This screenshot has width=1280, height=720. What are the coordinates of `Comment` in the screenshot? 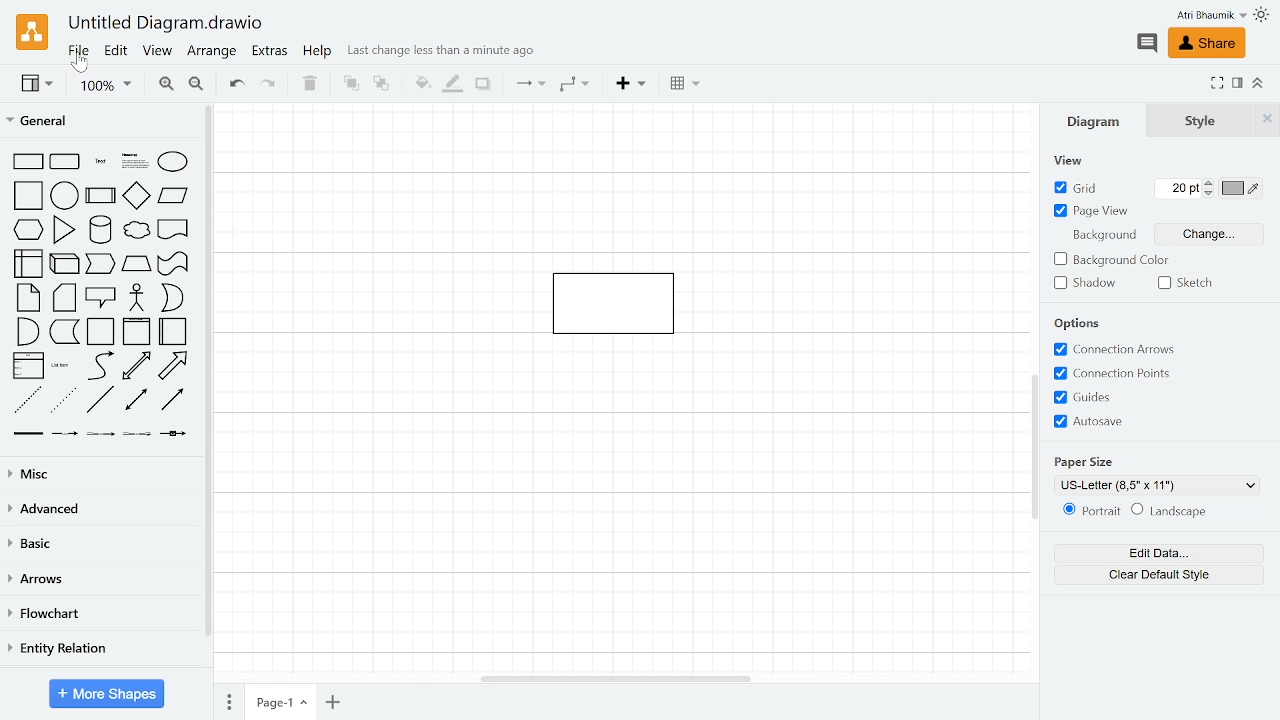 It's located at (1149, 44).